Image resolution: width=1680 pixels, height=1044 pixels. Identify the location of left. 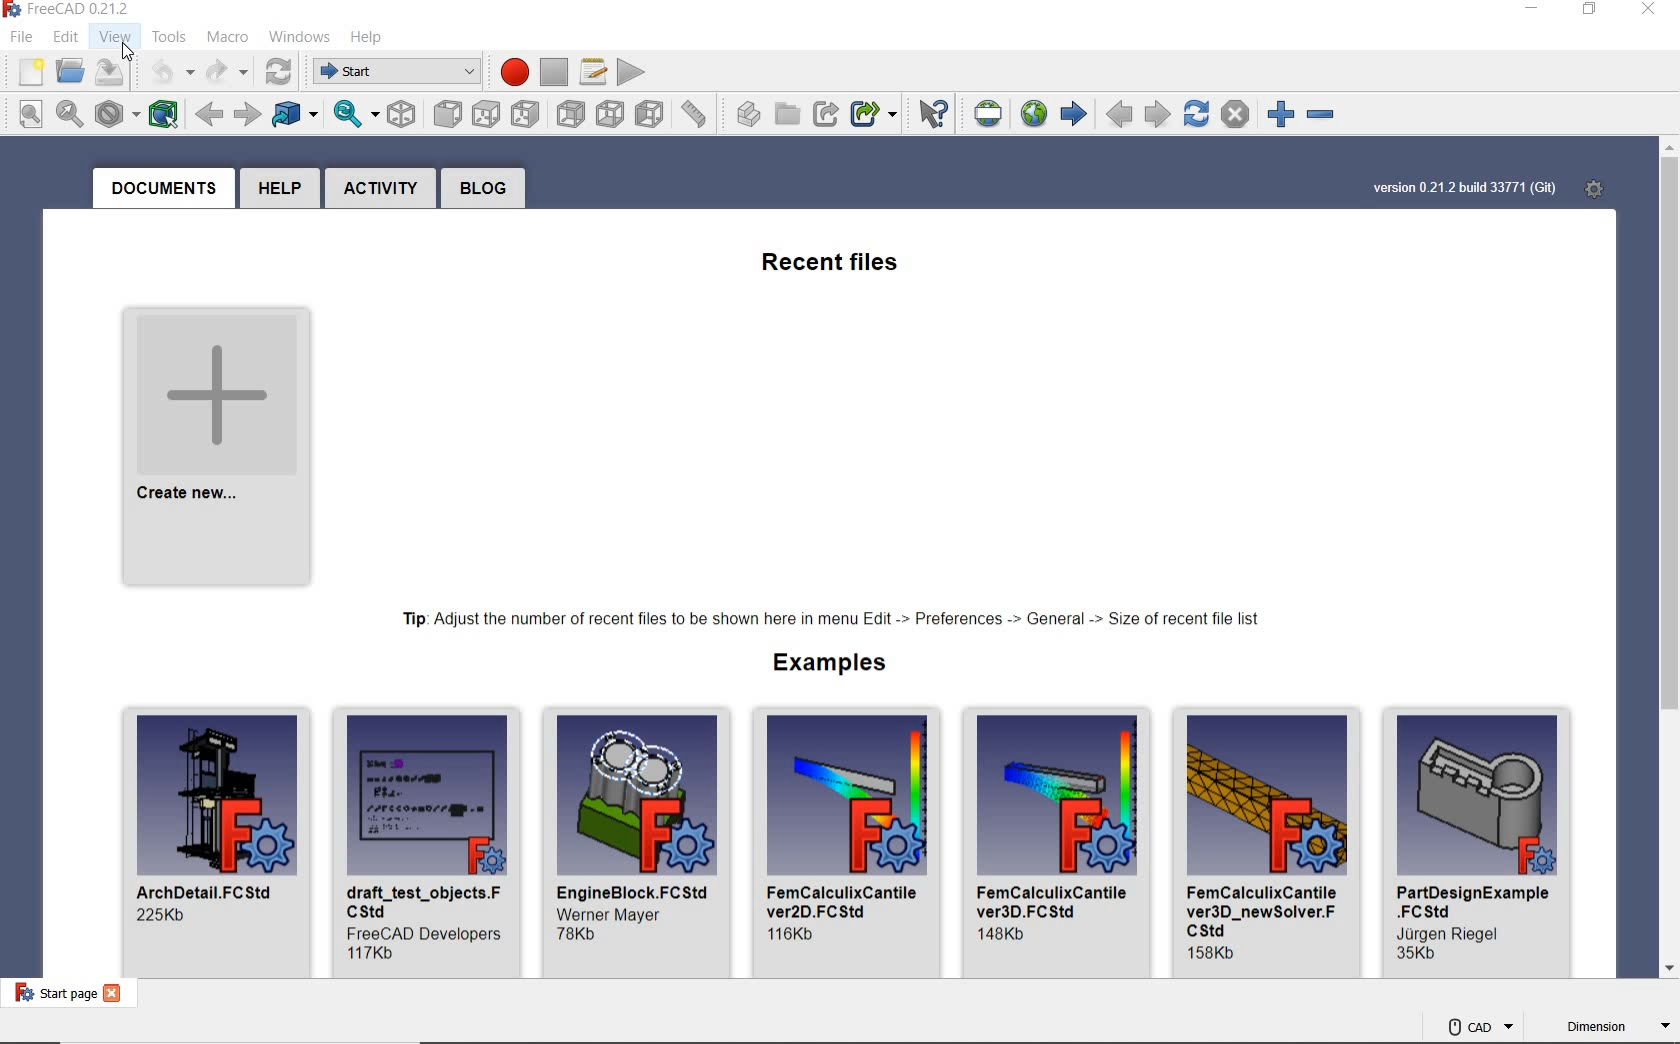
(651, 114).